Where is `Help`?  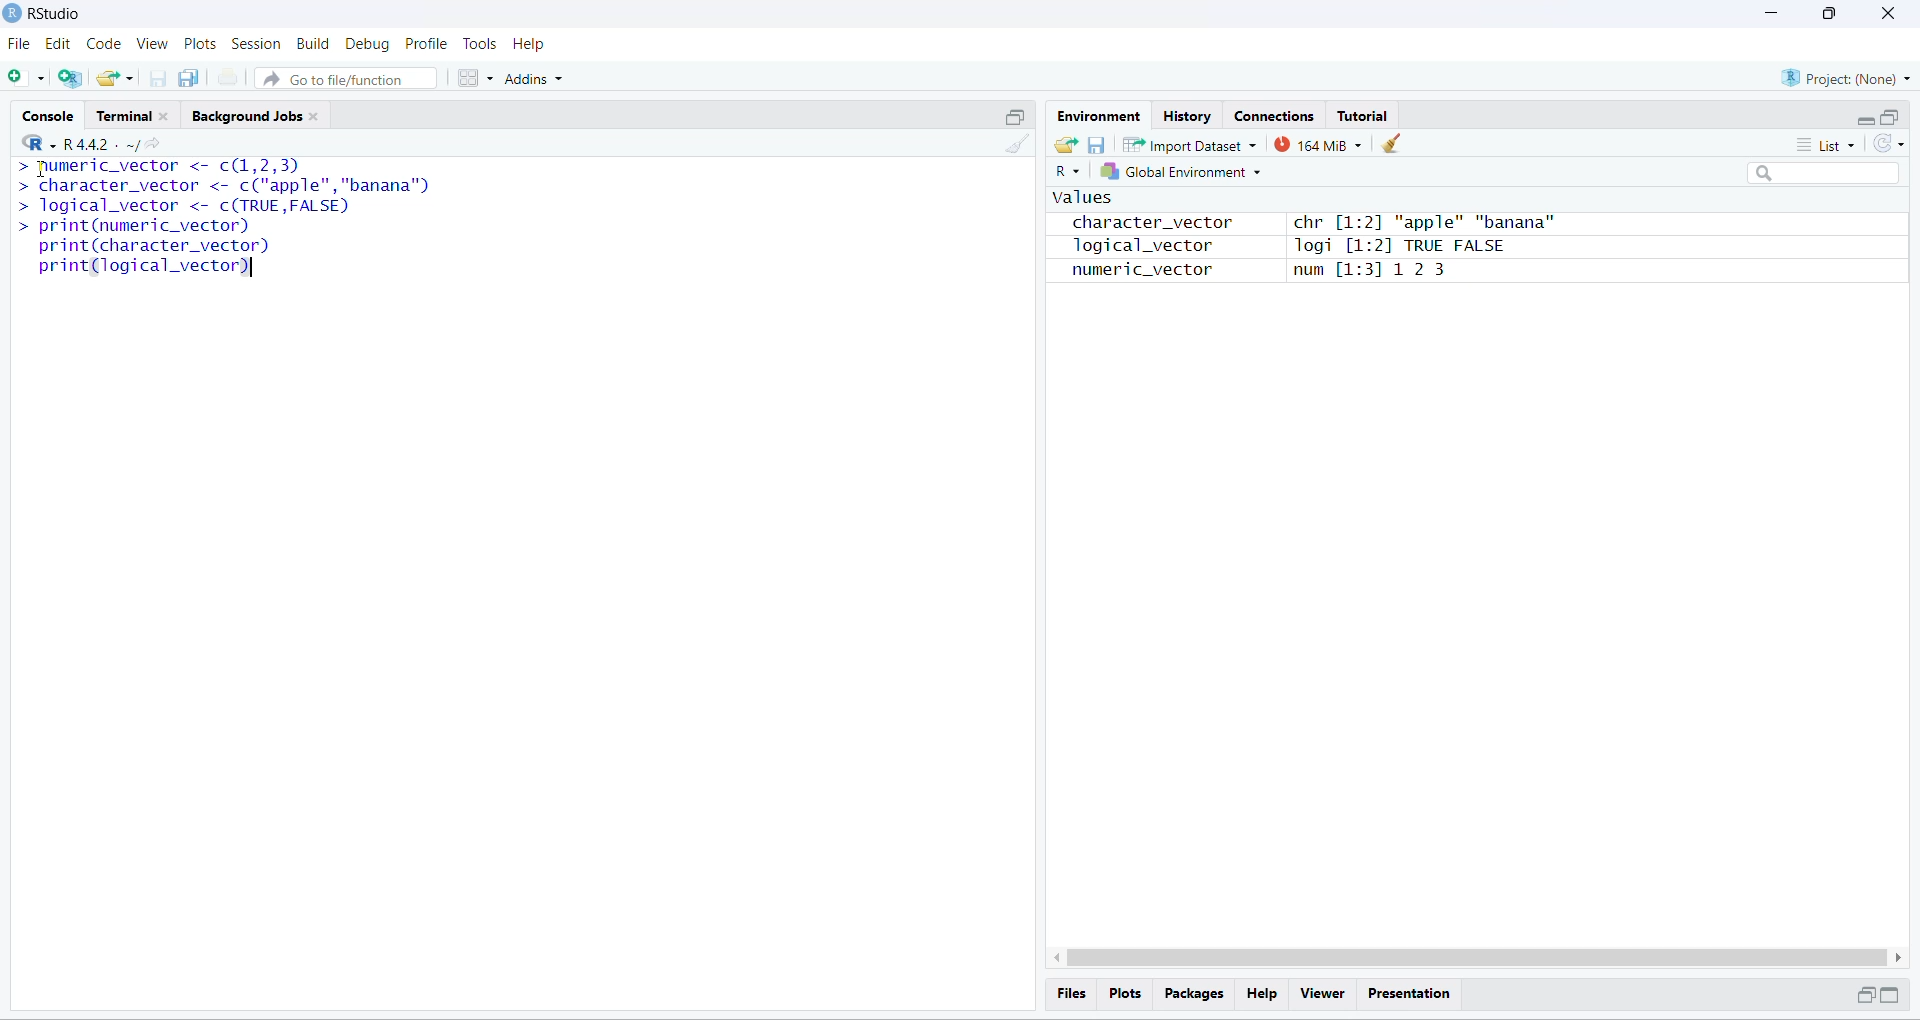
Help is located at coordinates (1261, 994).